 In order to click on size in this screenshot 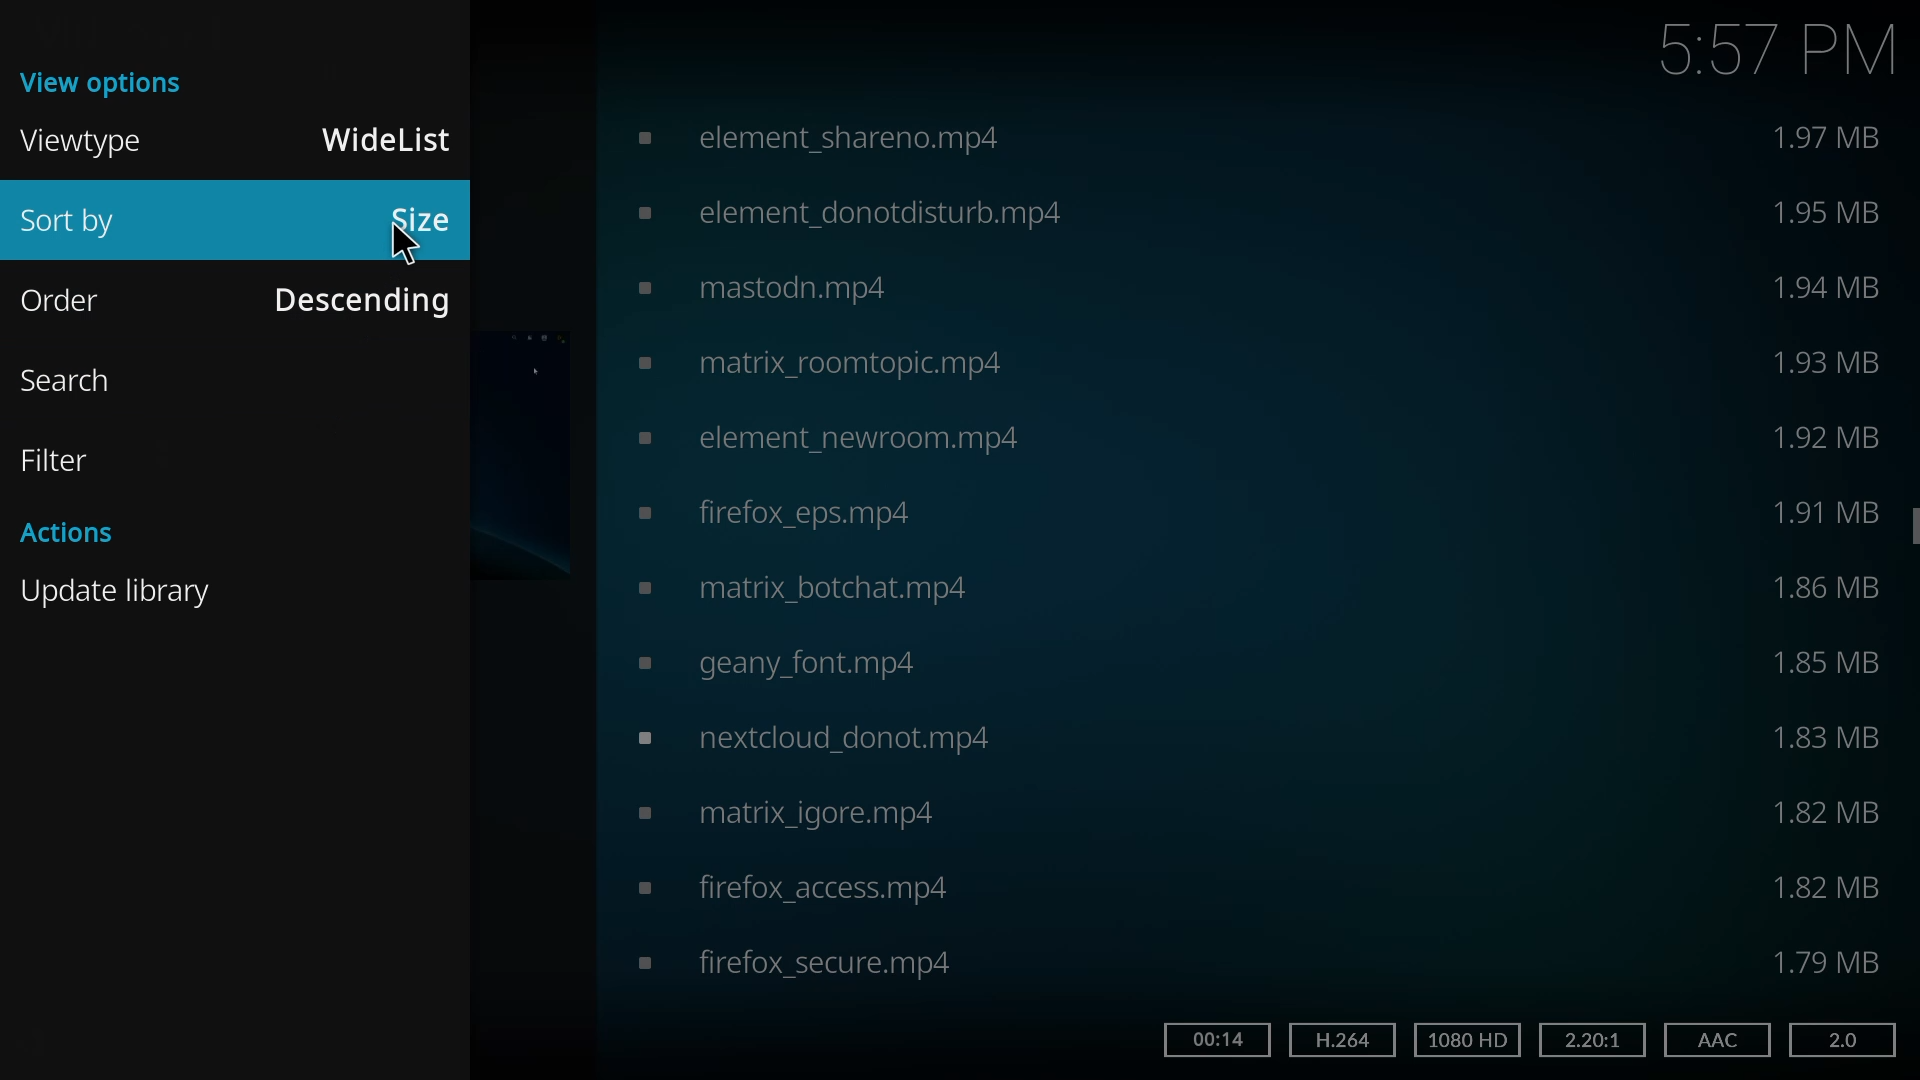, I will do `click(1832, 138)`.